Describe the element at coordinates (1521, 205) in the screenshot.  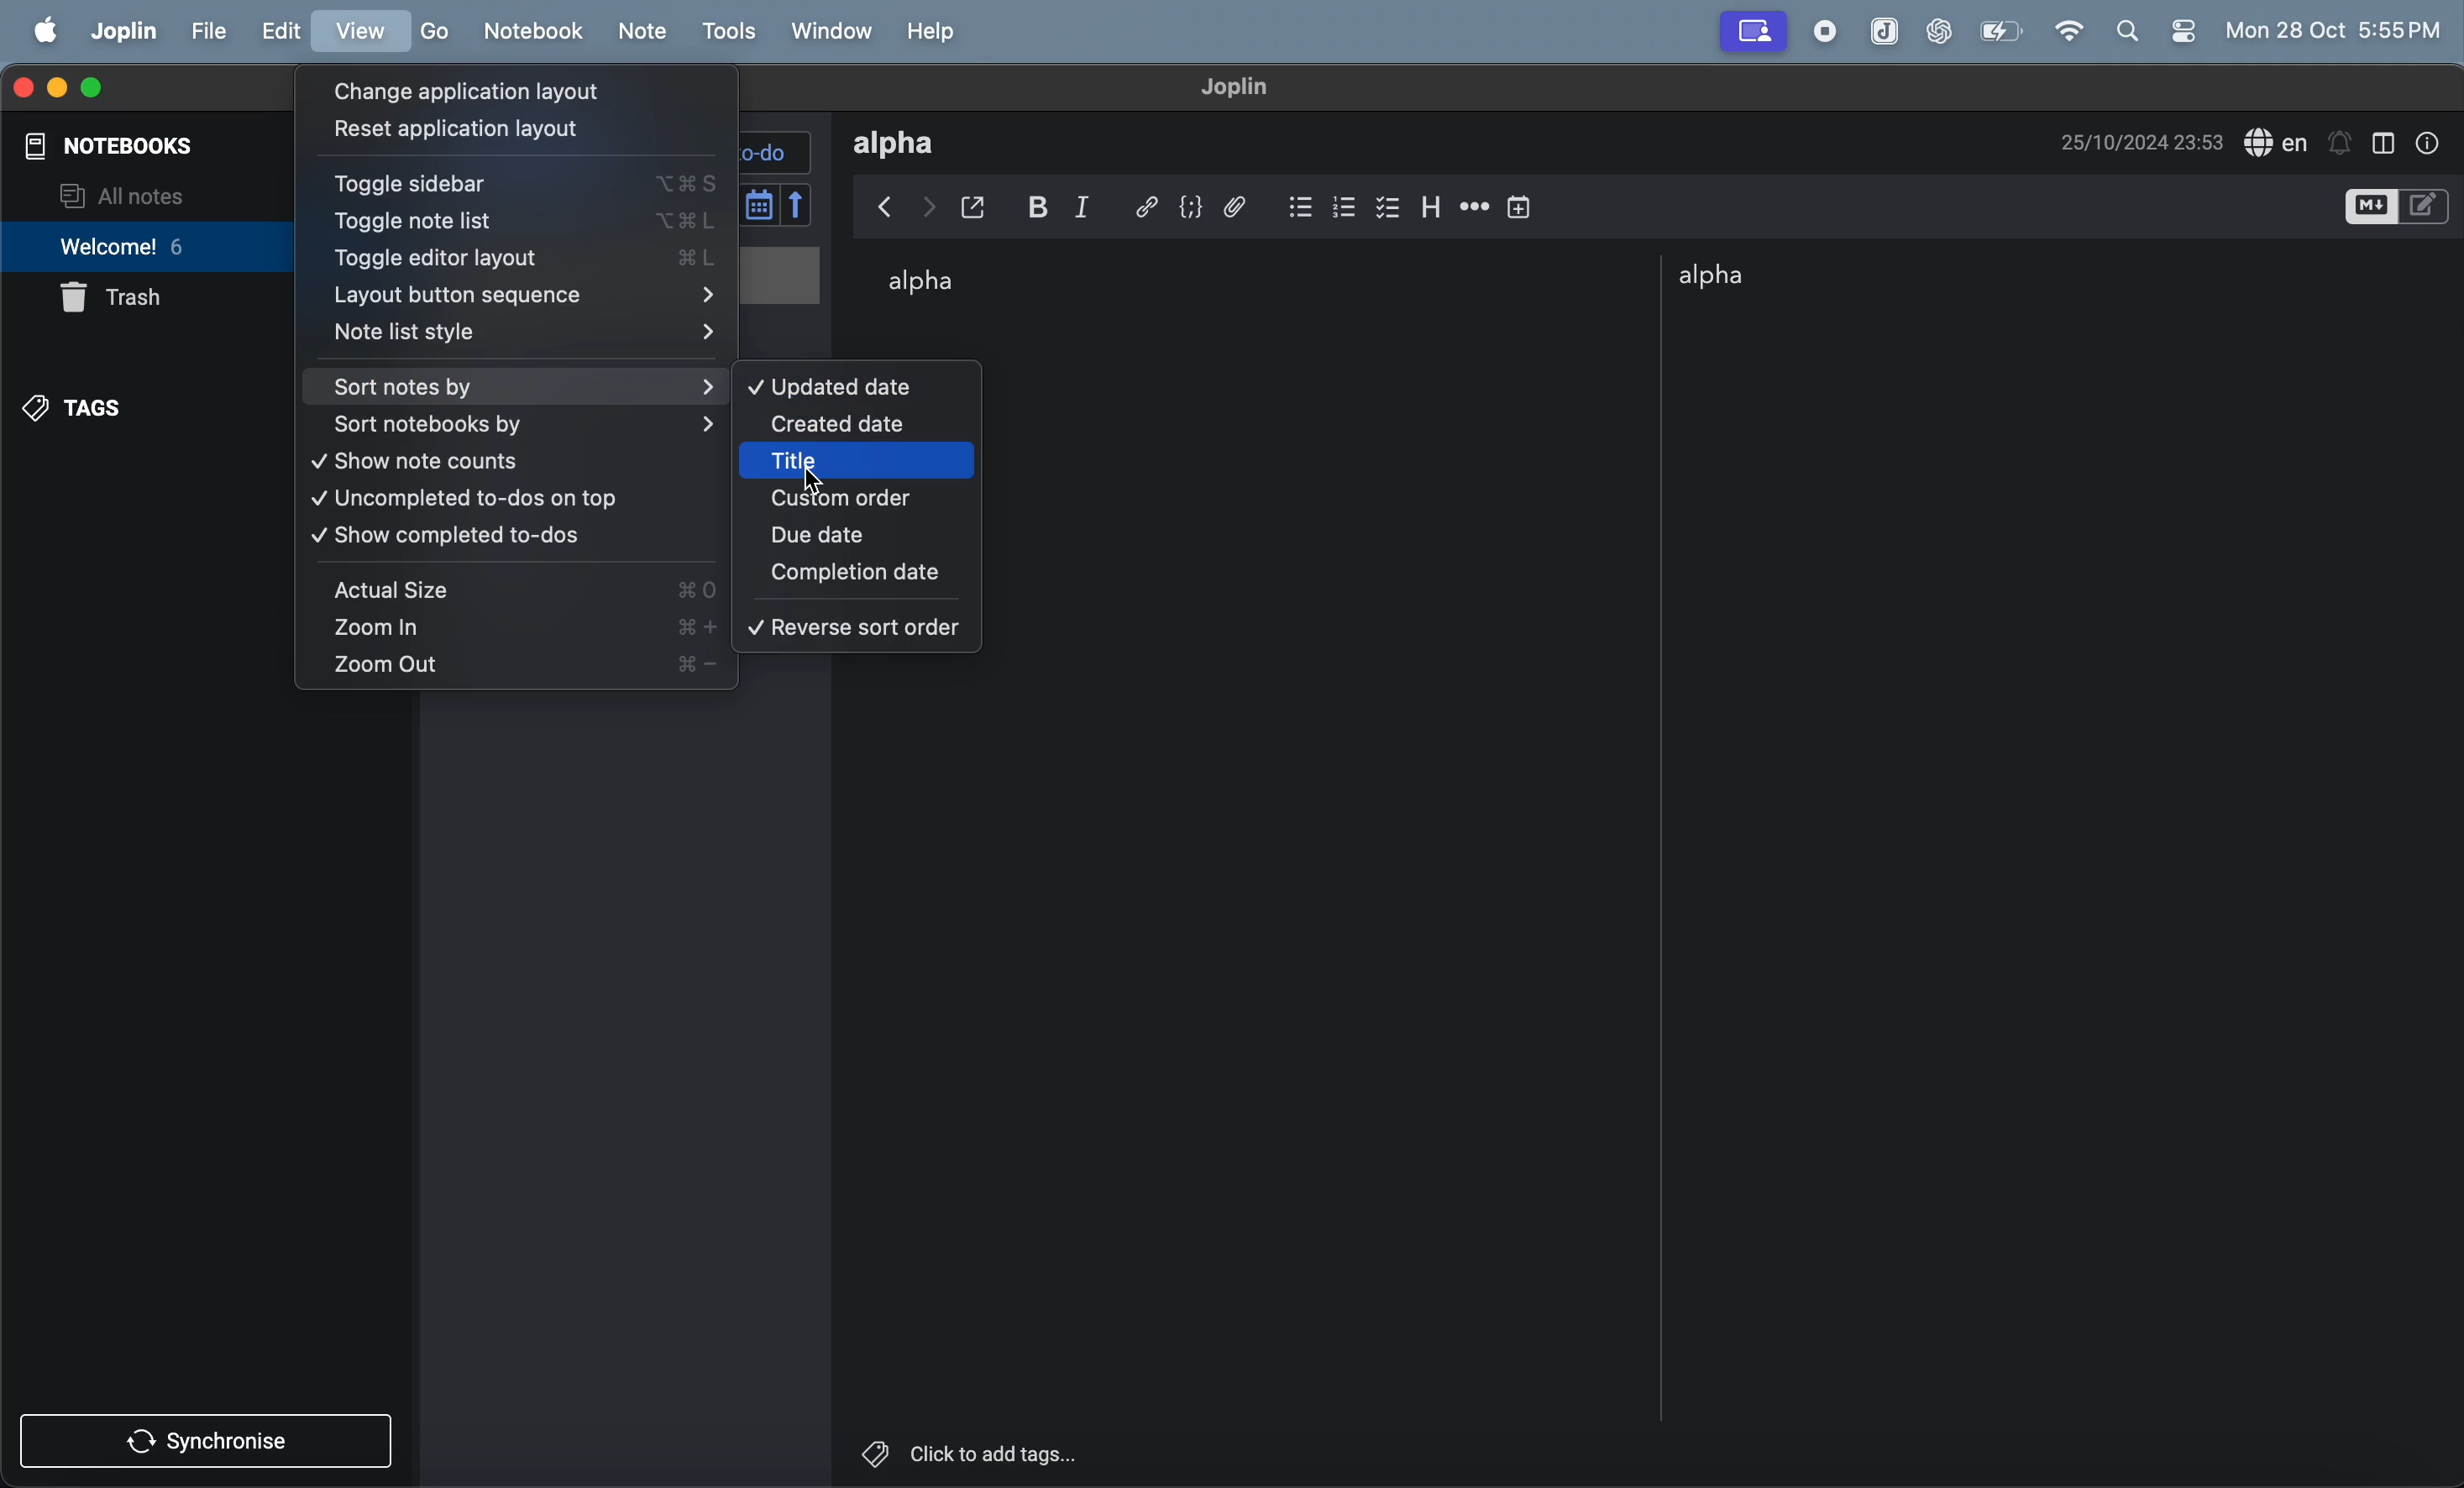
I see `add time` at that location.